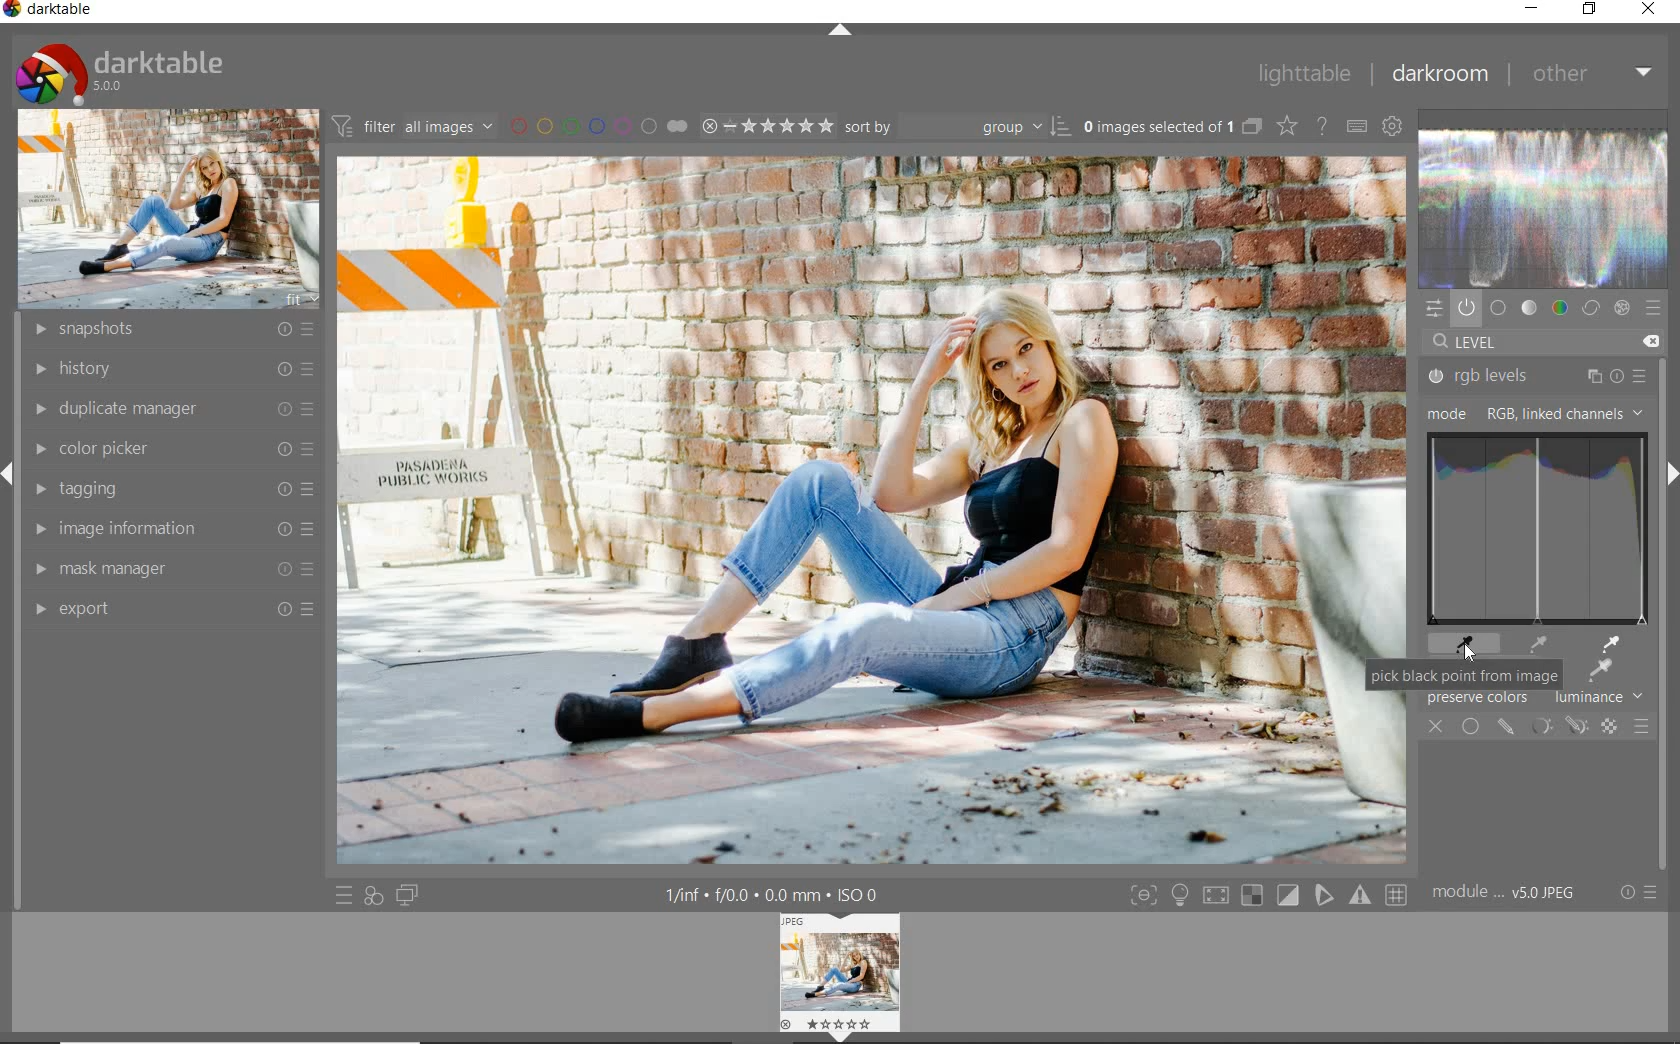 This screenshot has height=1044, width=1680. I want to click on collapse grouped images, so click(1253, 128).